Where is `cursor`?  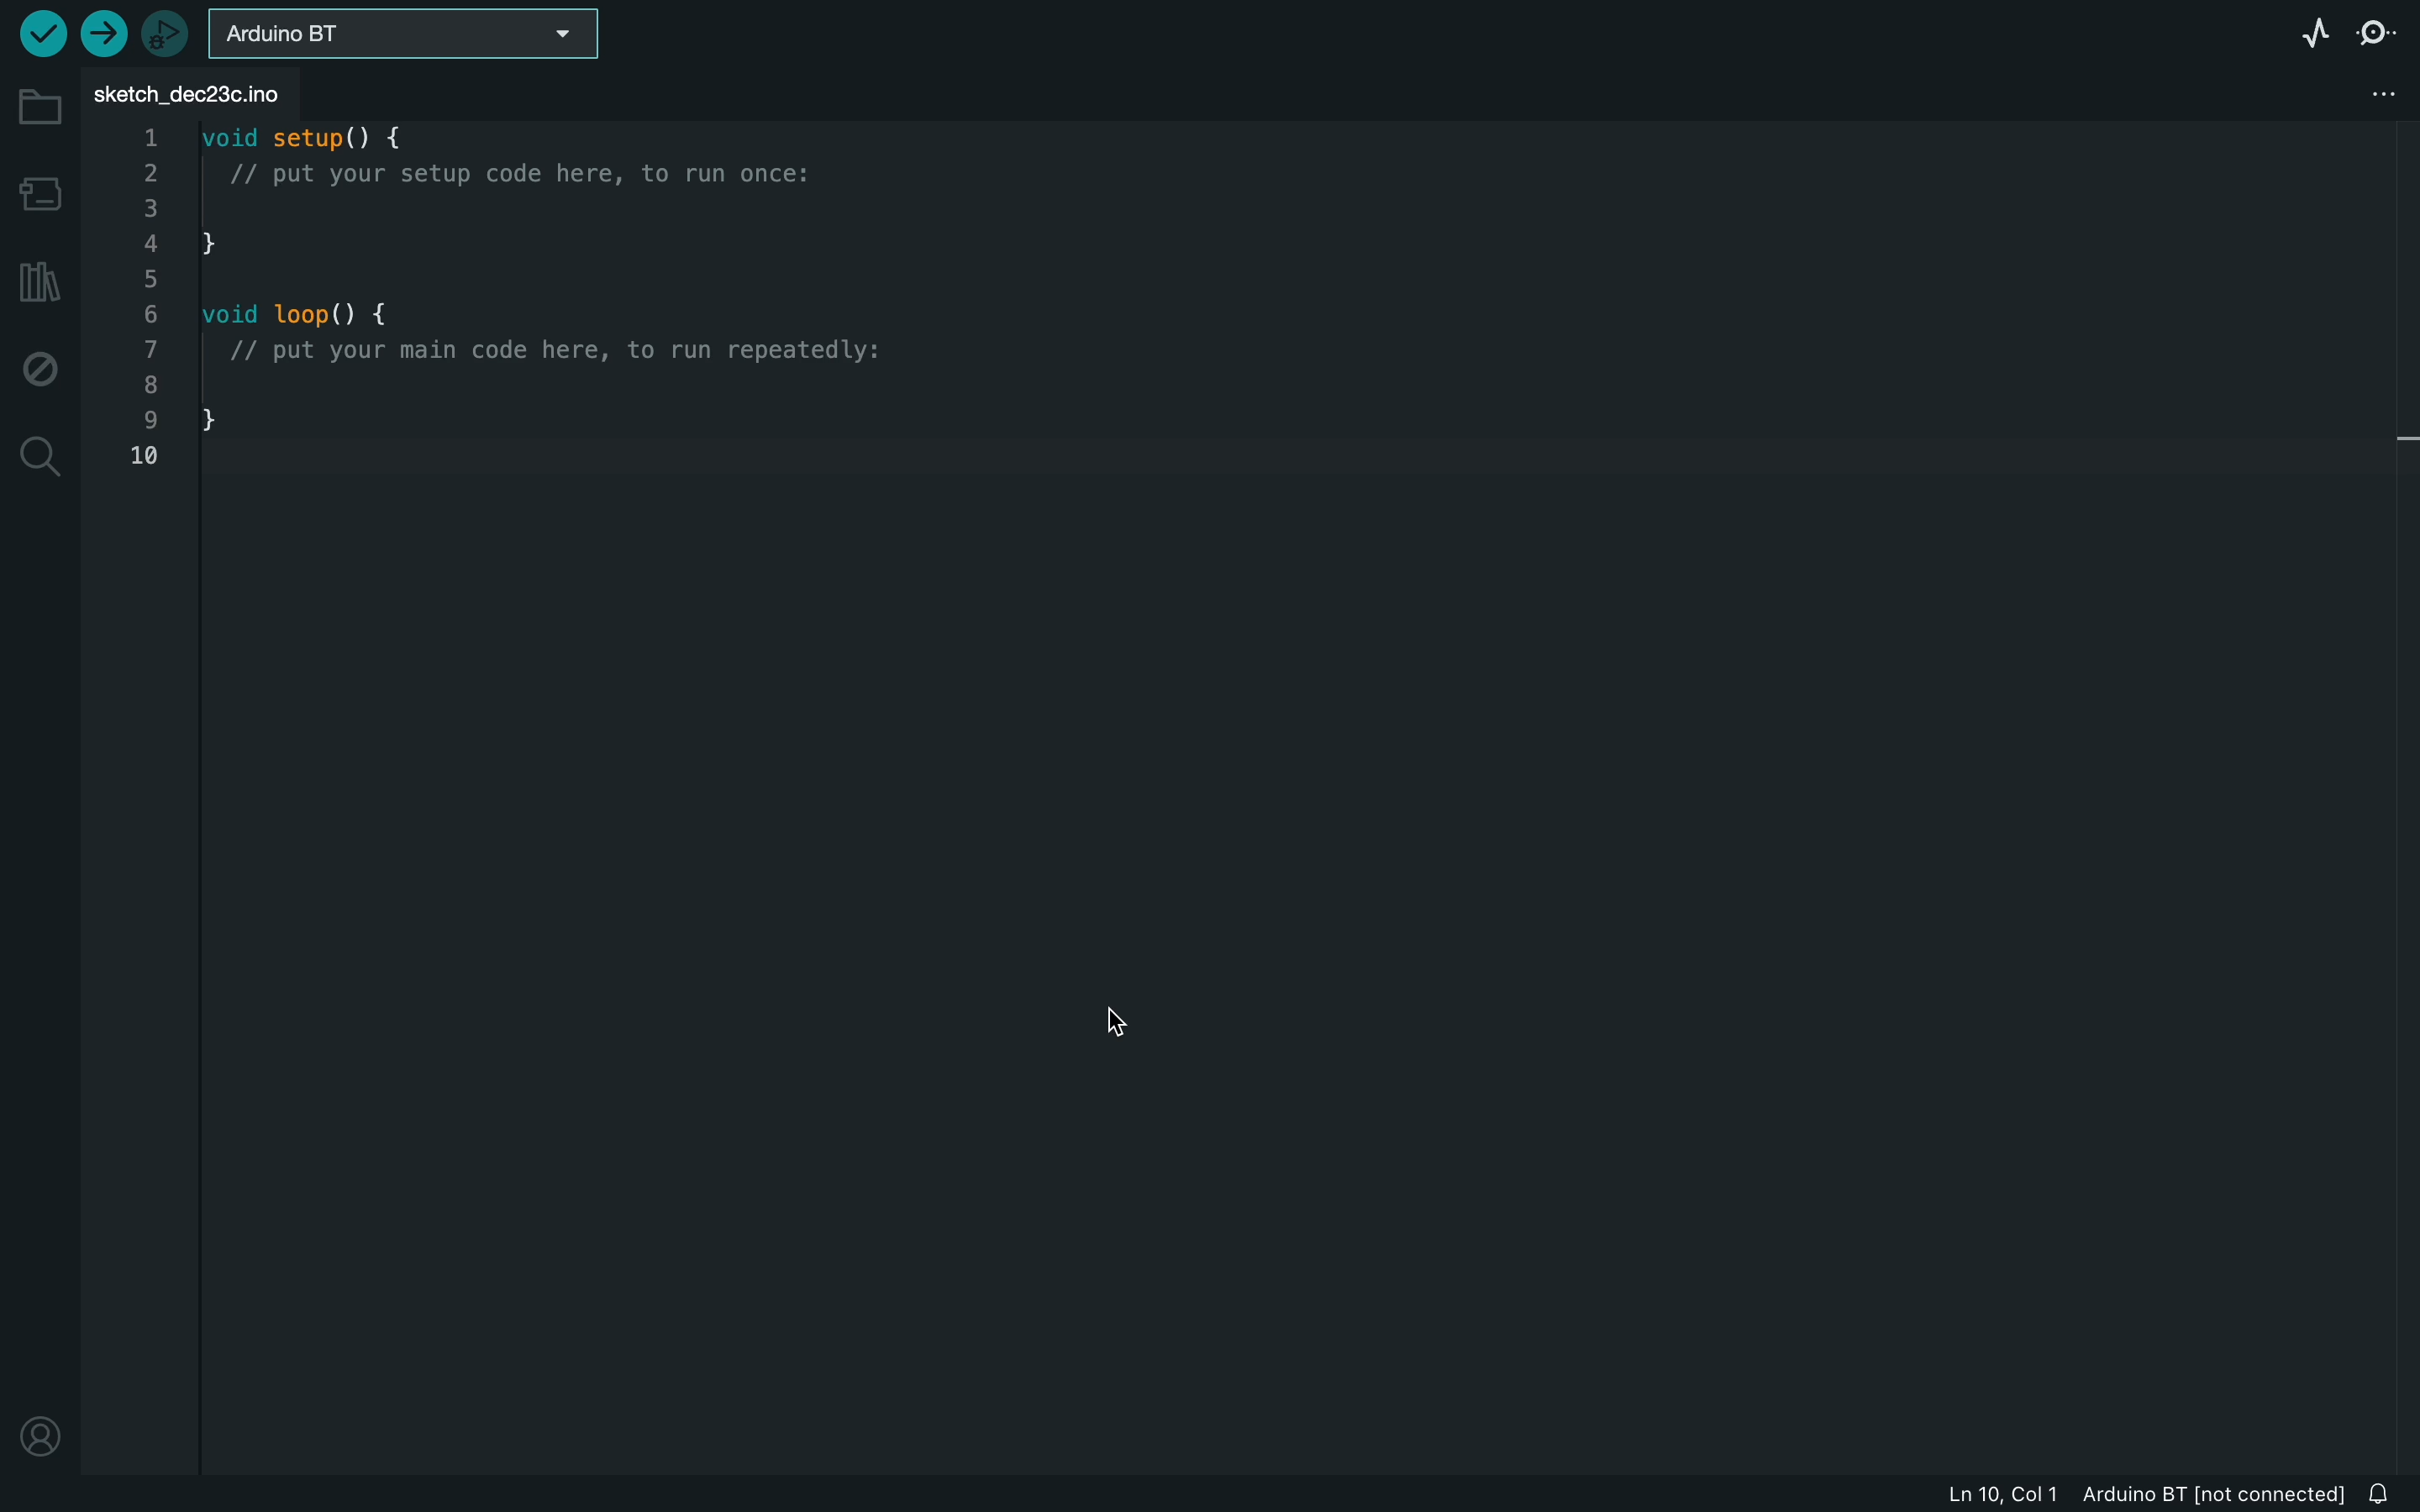 cursor is located at coordinates (1109, 1024).